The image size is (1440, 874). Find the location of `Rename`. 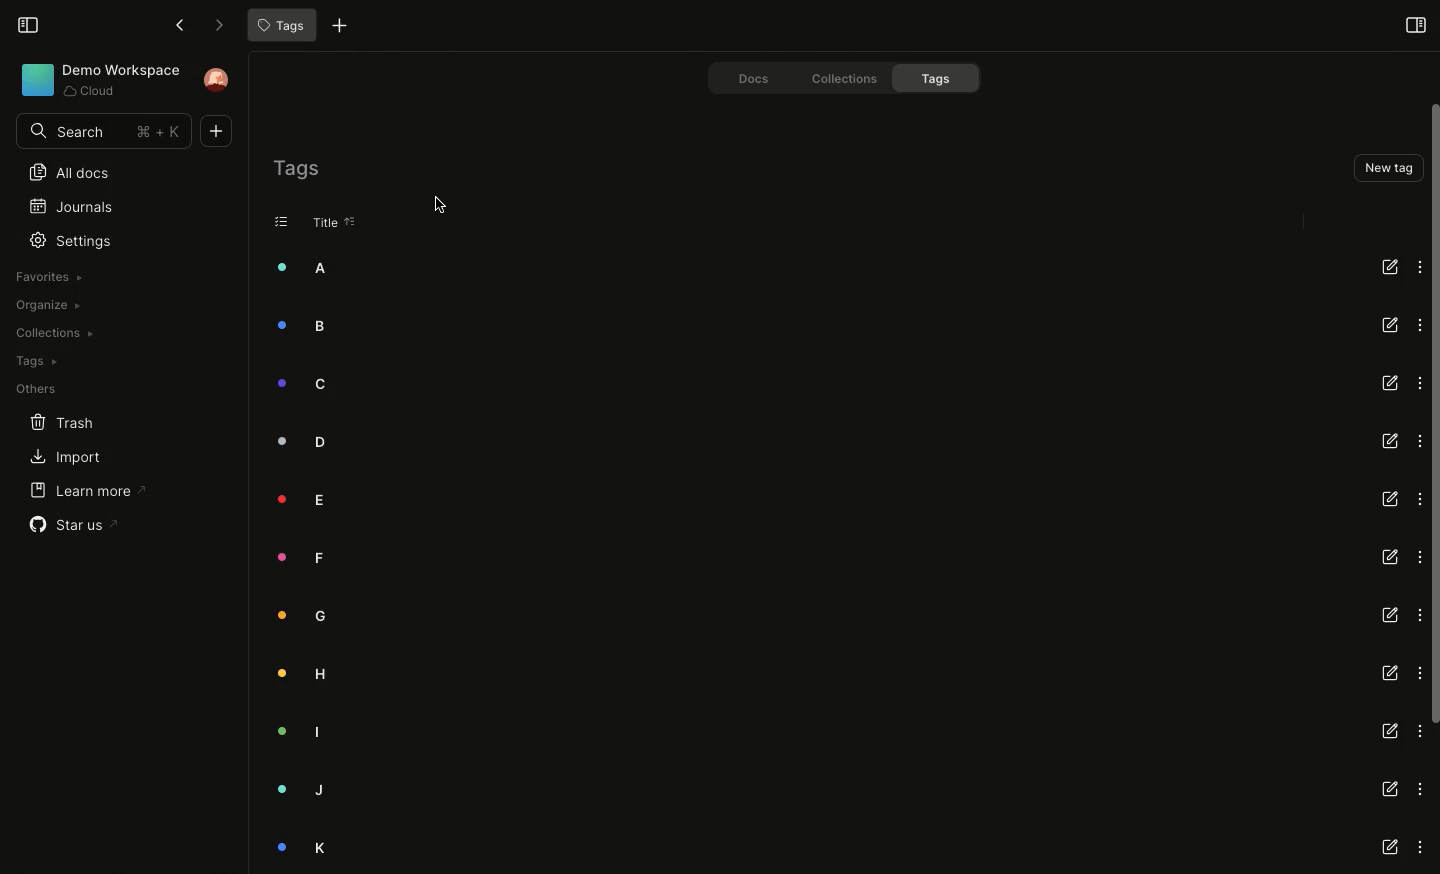

Rename is located at coordinates (1387, 498).